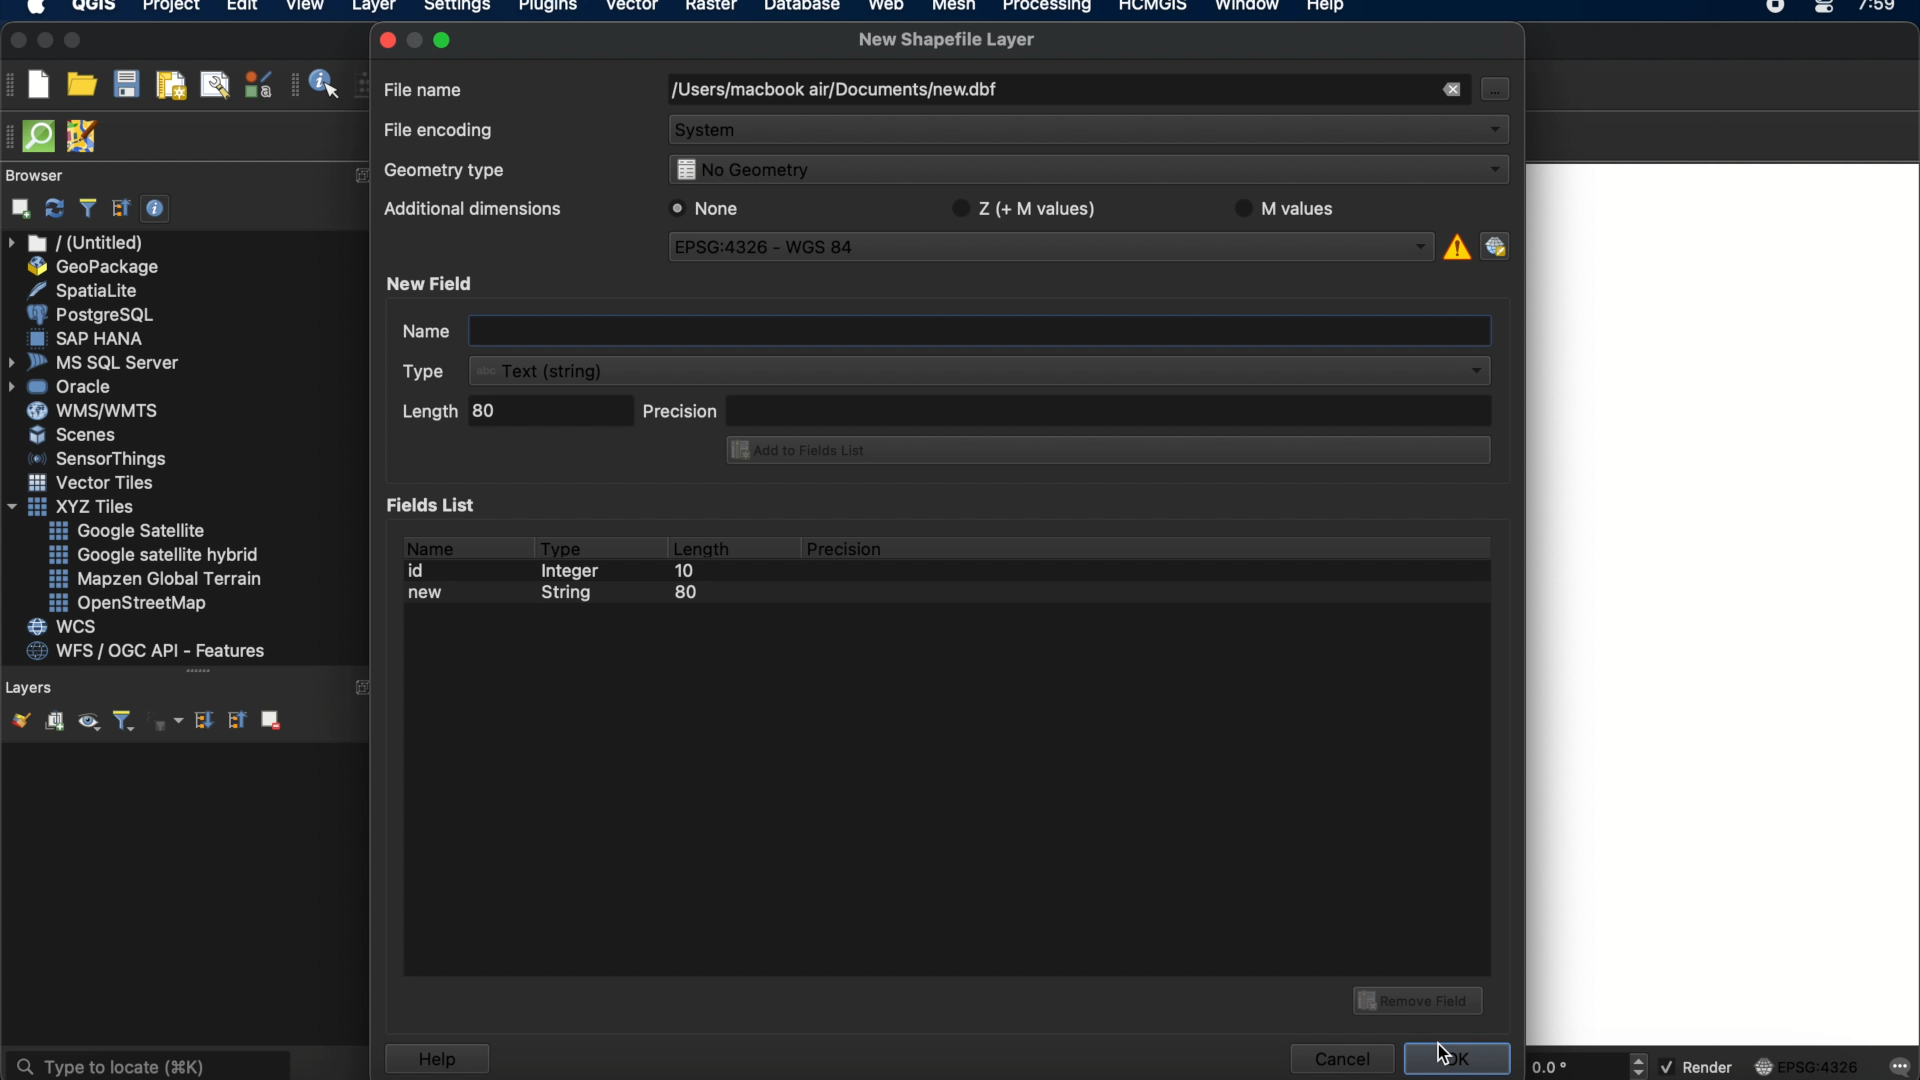 The width and height of the screenshot is (1920, 1080). I want to click on toggle buttons, so click(1641, 1065).